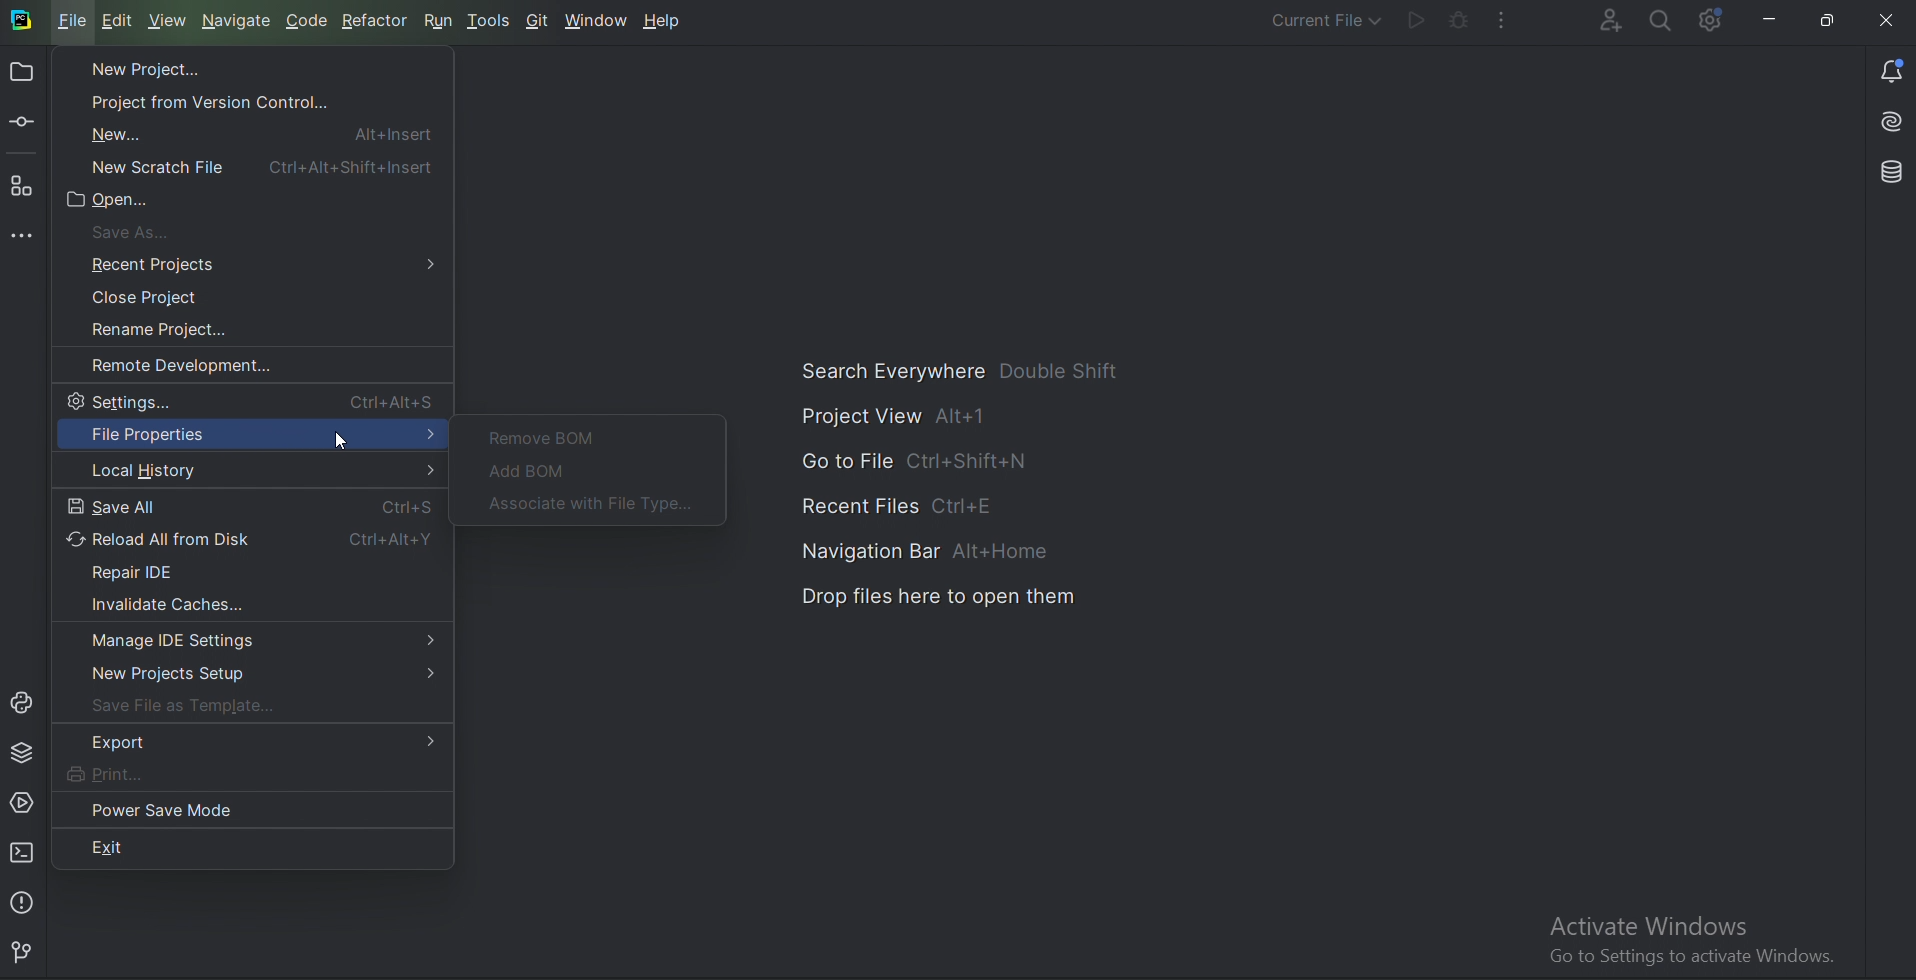 The width and height of the screenshot is (1916, 980). Describe the element at coordinates (538, 20) in the screenshot. I see `Git` at that location.